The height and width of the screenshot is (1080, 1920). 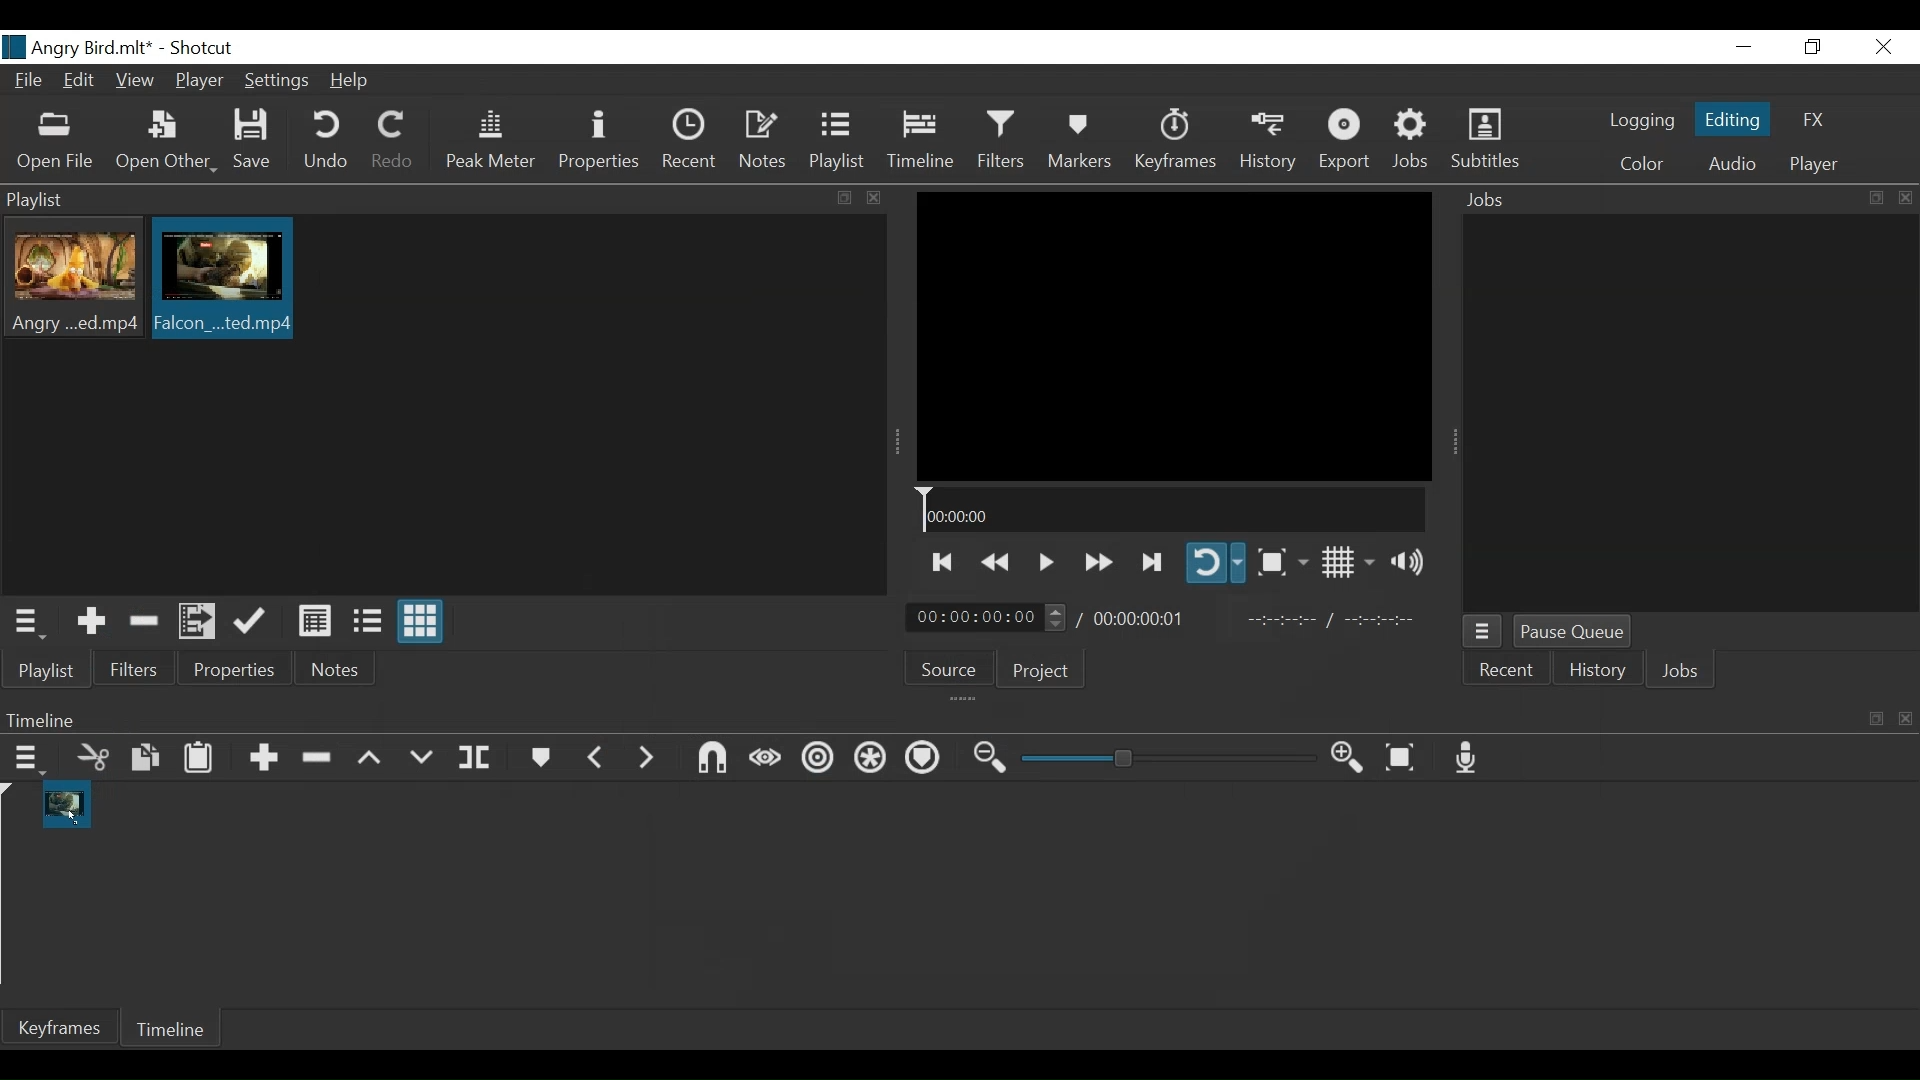 I want to click on View as icons, so click(x=422, y=621).